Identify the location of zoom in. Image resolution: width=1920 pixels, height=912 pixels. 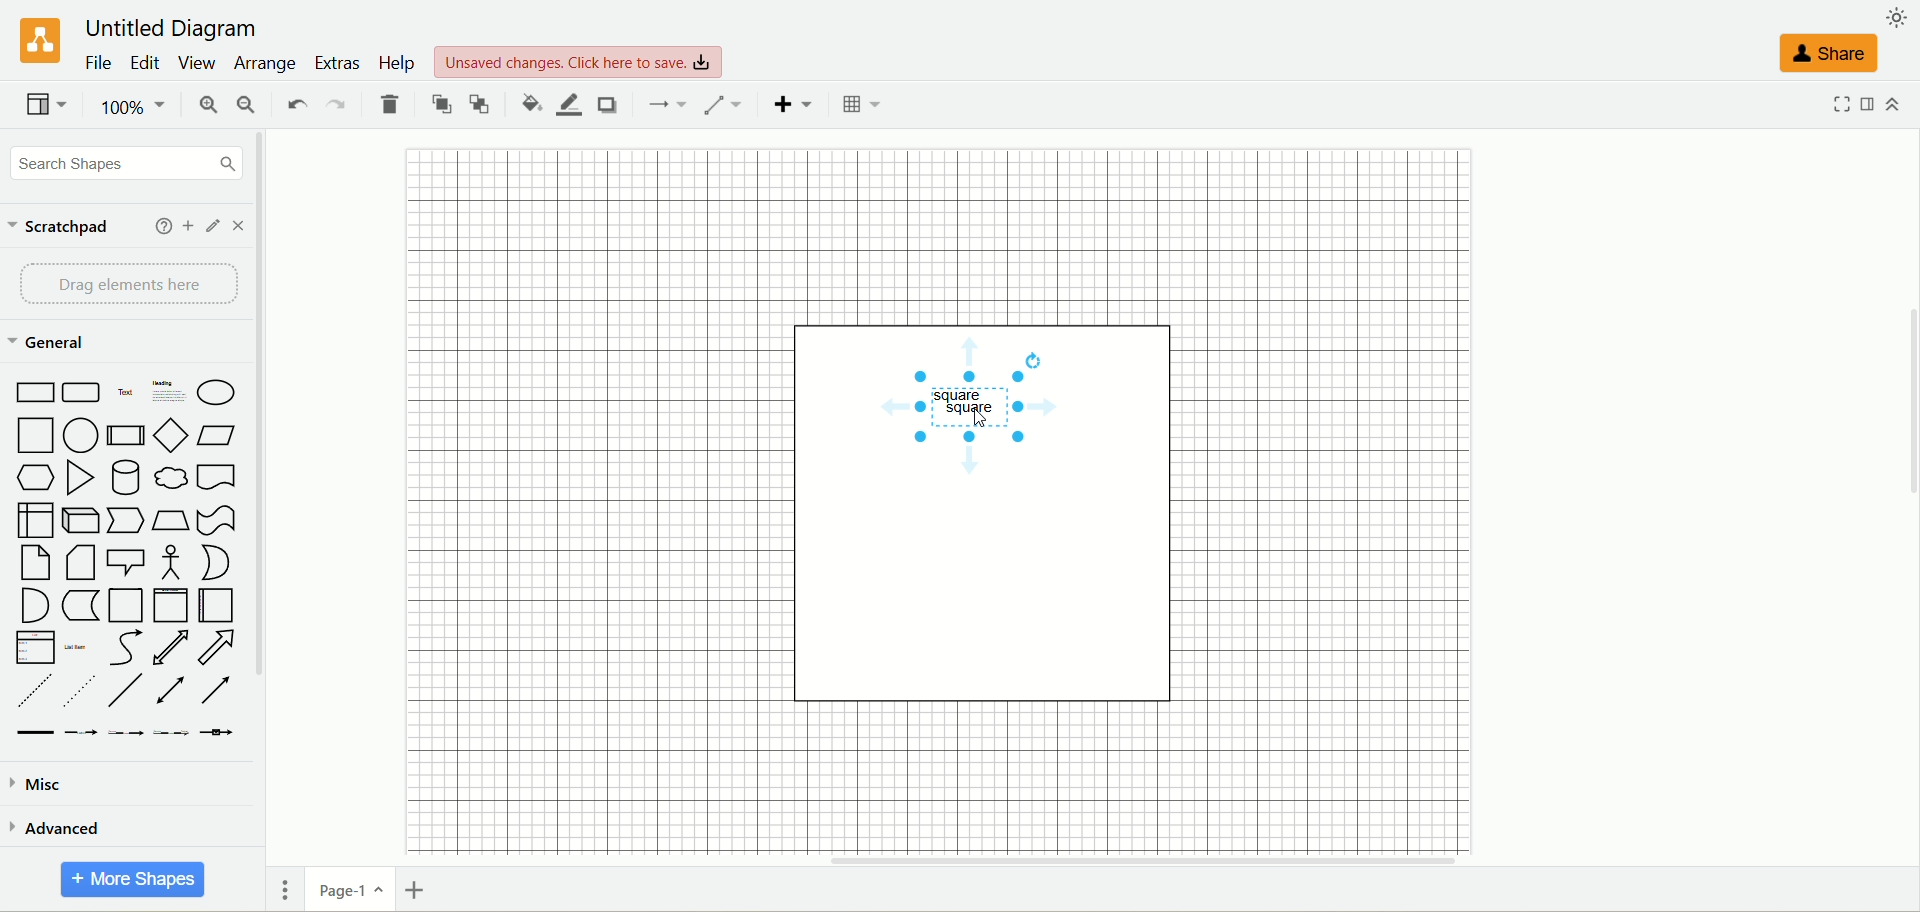
(206, 104).